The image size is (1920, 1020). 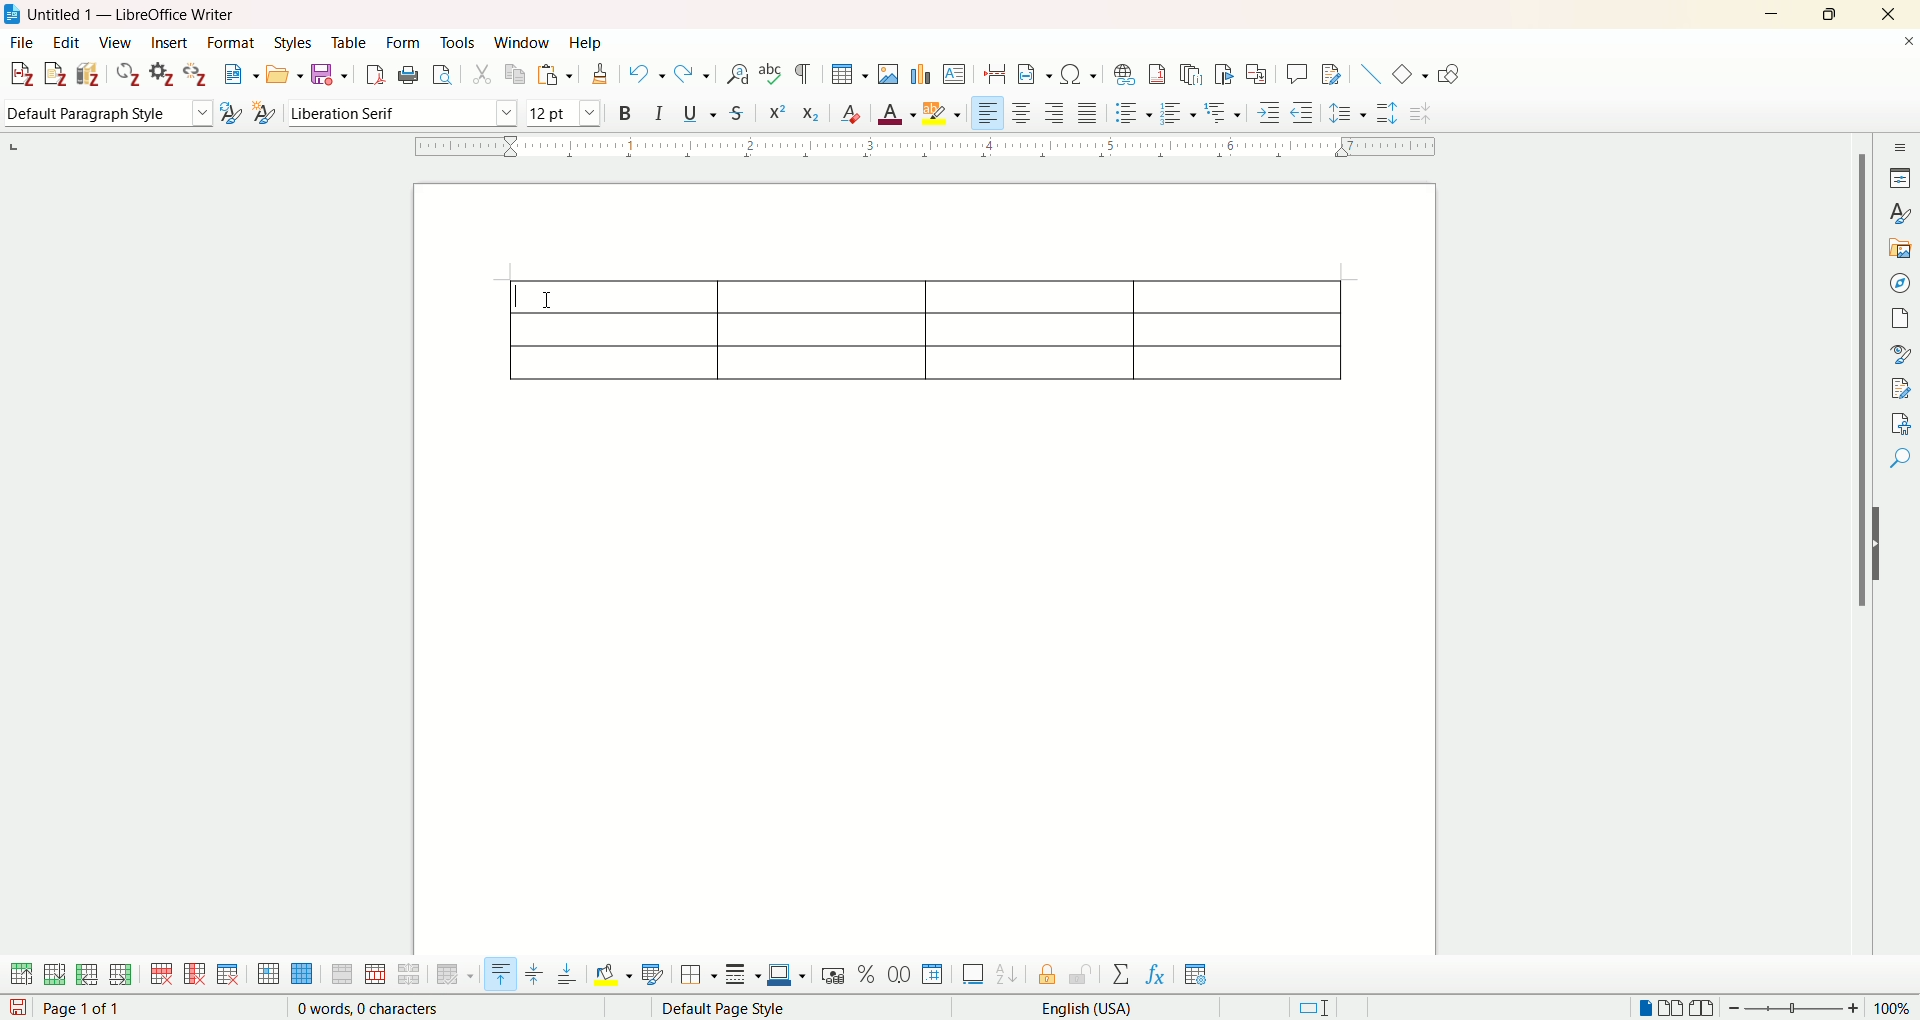 What do you see at coordinates (1076, 1008) in the screenshot?
I see `English (USA)` at bounding box center [1076, 1008].